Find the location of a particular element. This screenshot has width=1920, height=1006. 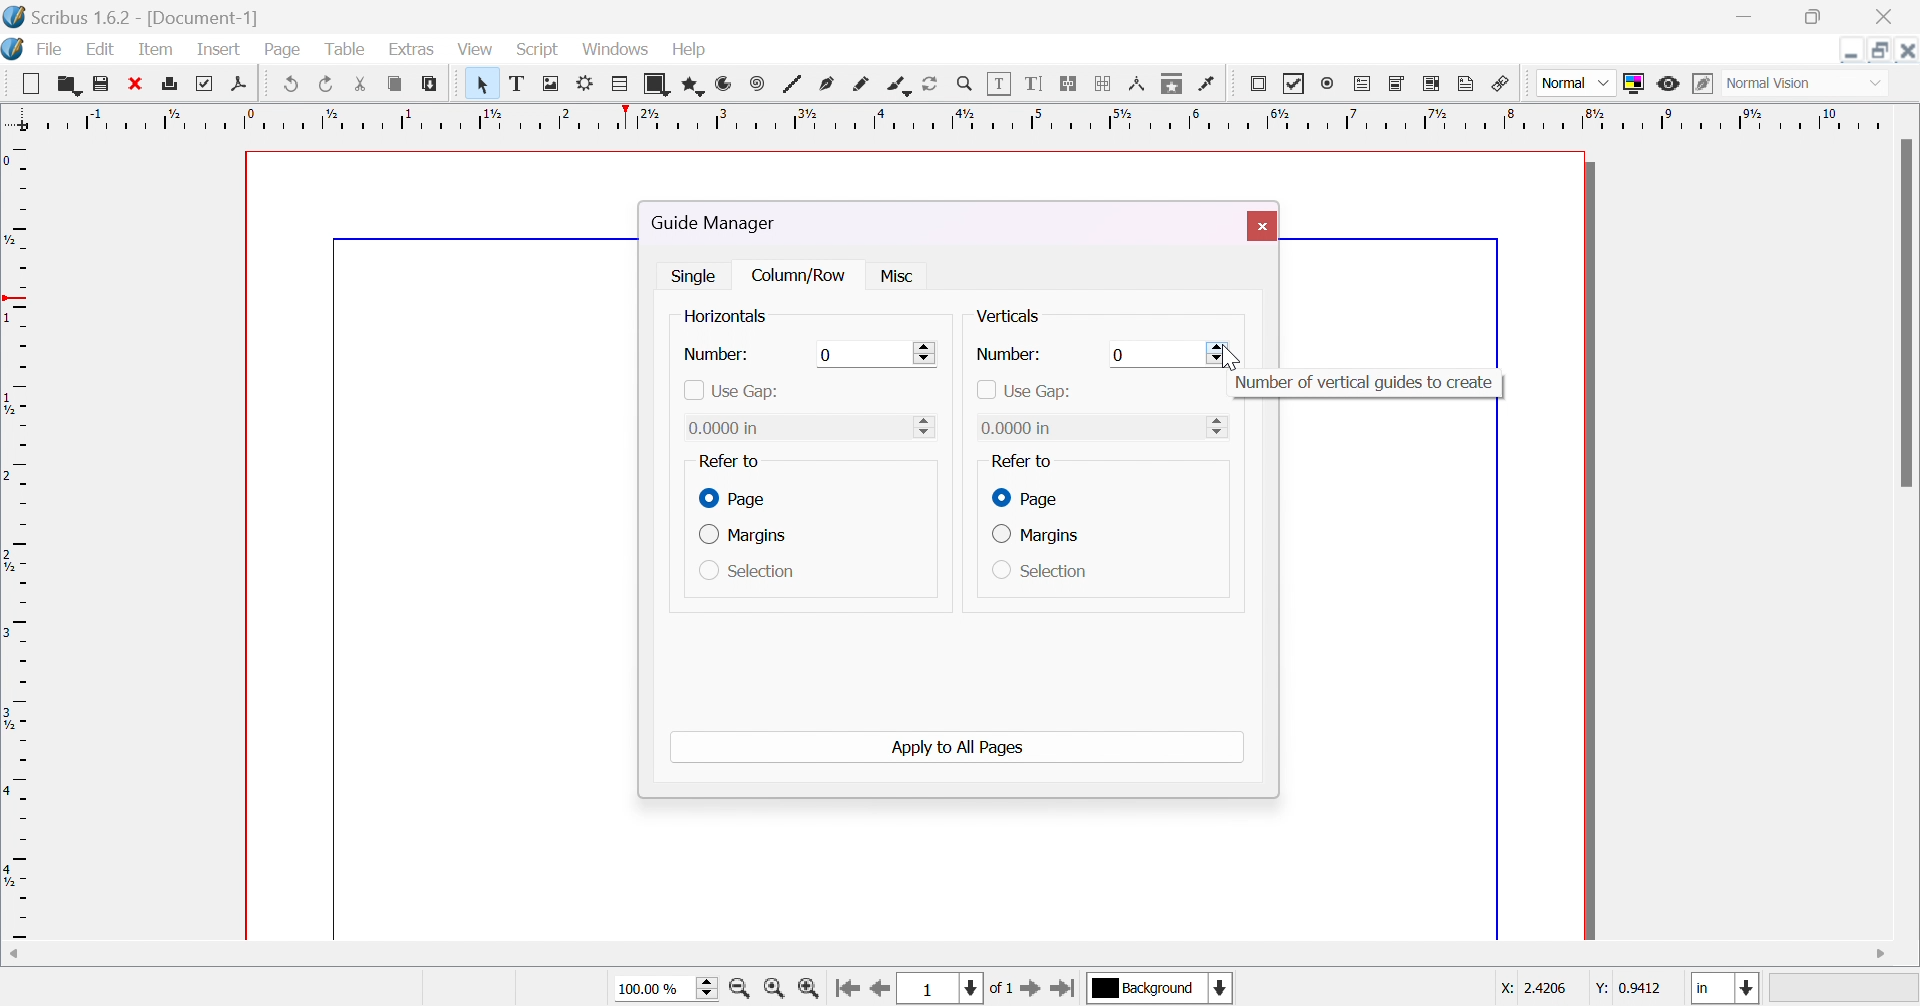

number is located at coordinates (718, 355).